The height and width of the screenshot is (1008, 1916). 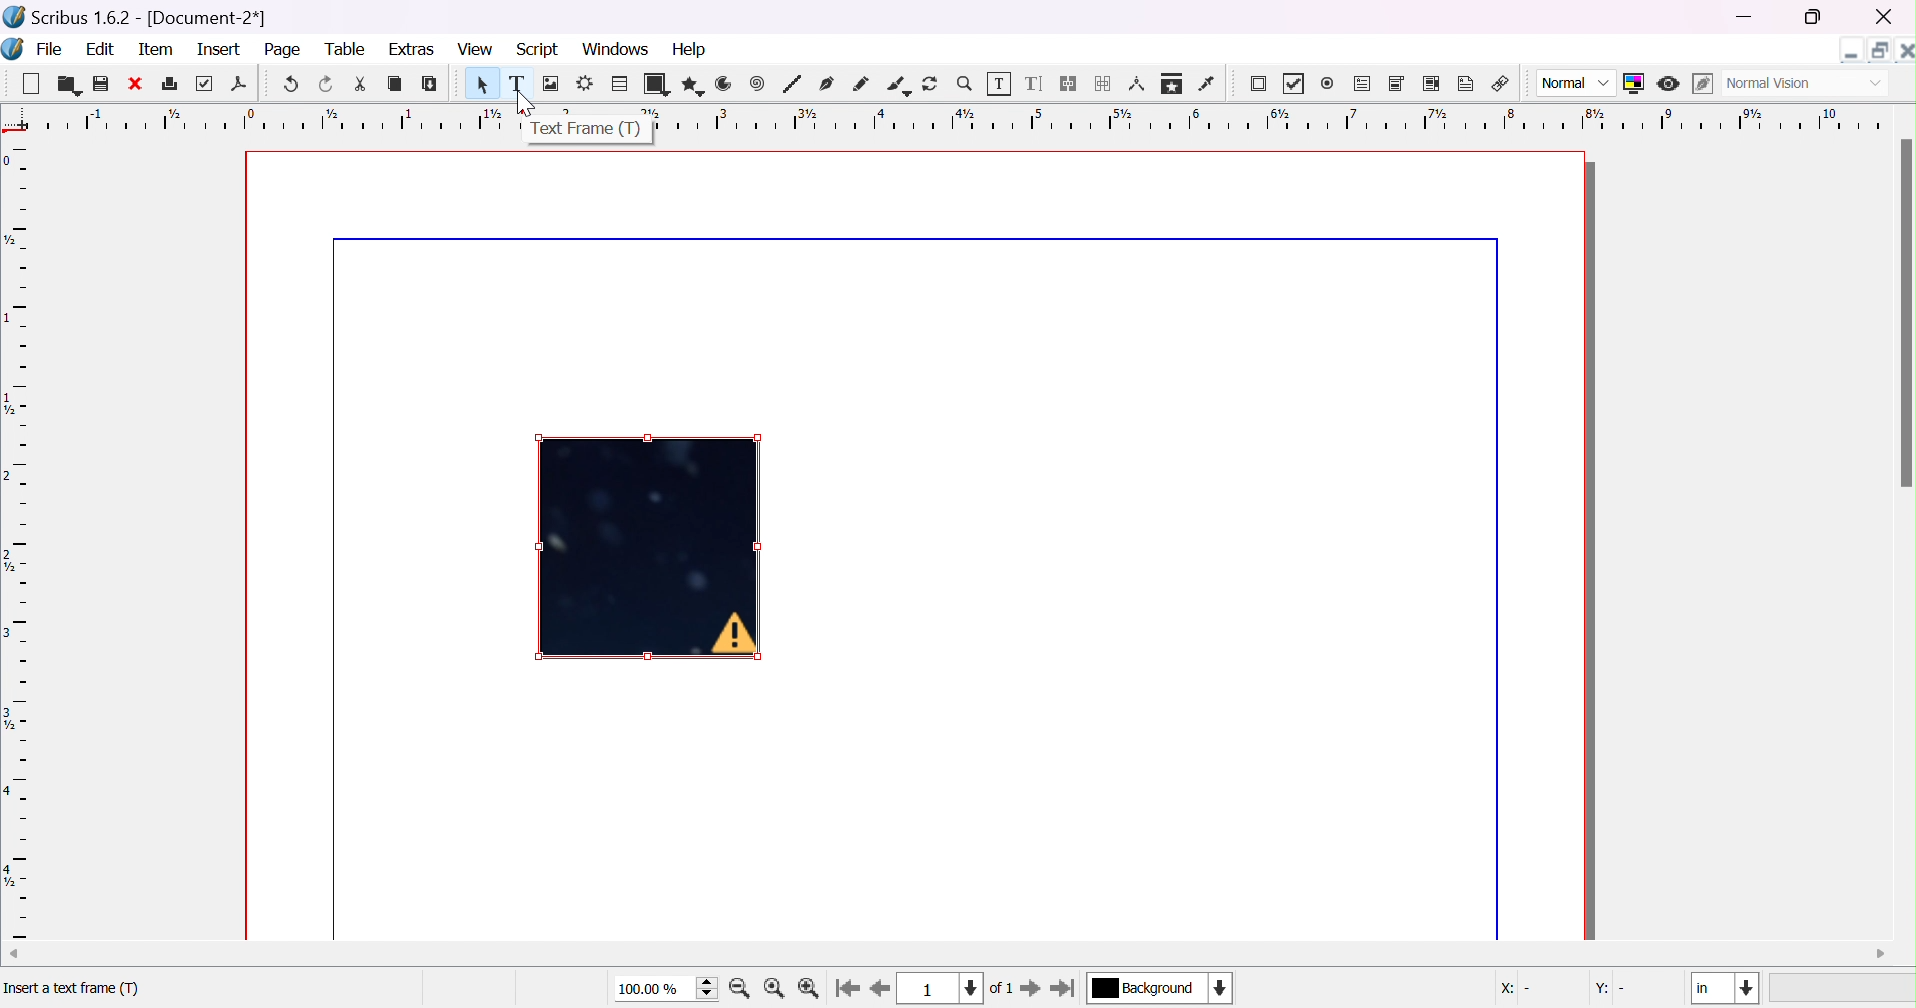 I want to click on new, so click(x=28, y=81).